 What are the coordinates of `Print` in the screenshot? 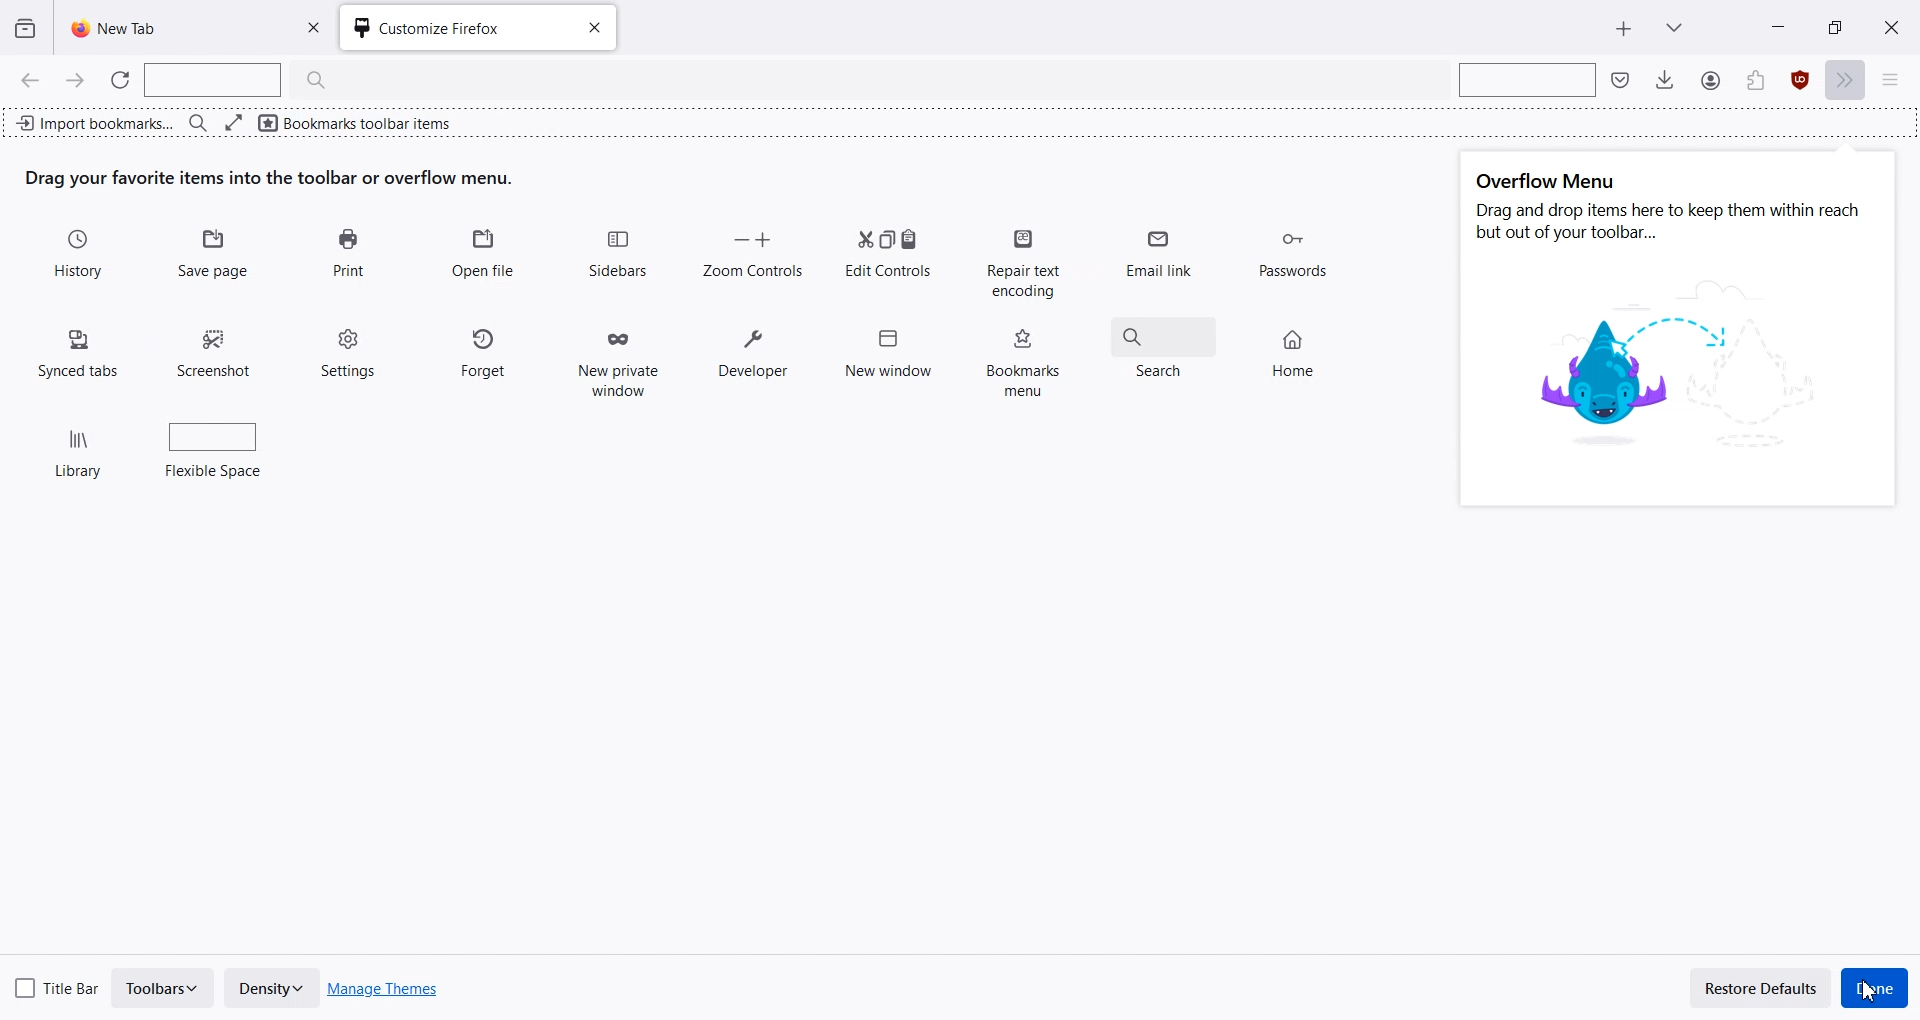 It's located at (348, 254).